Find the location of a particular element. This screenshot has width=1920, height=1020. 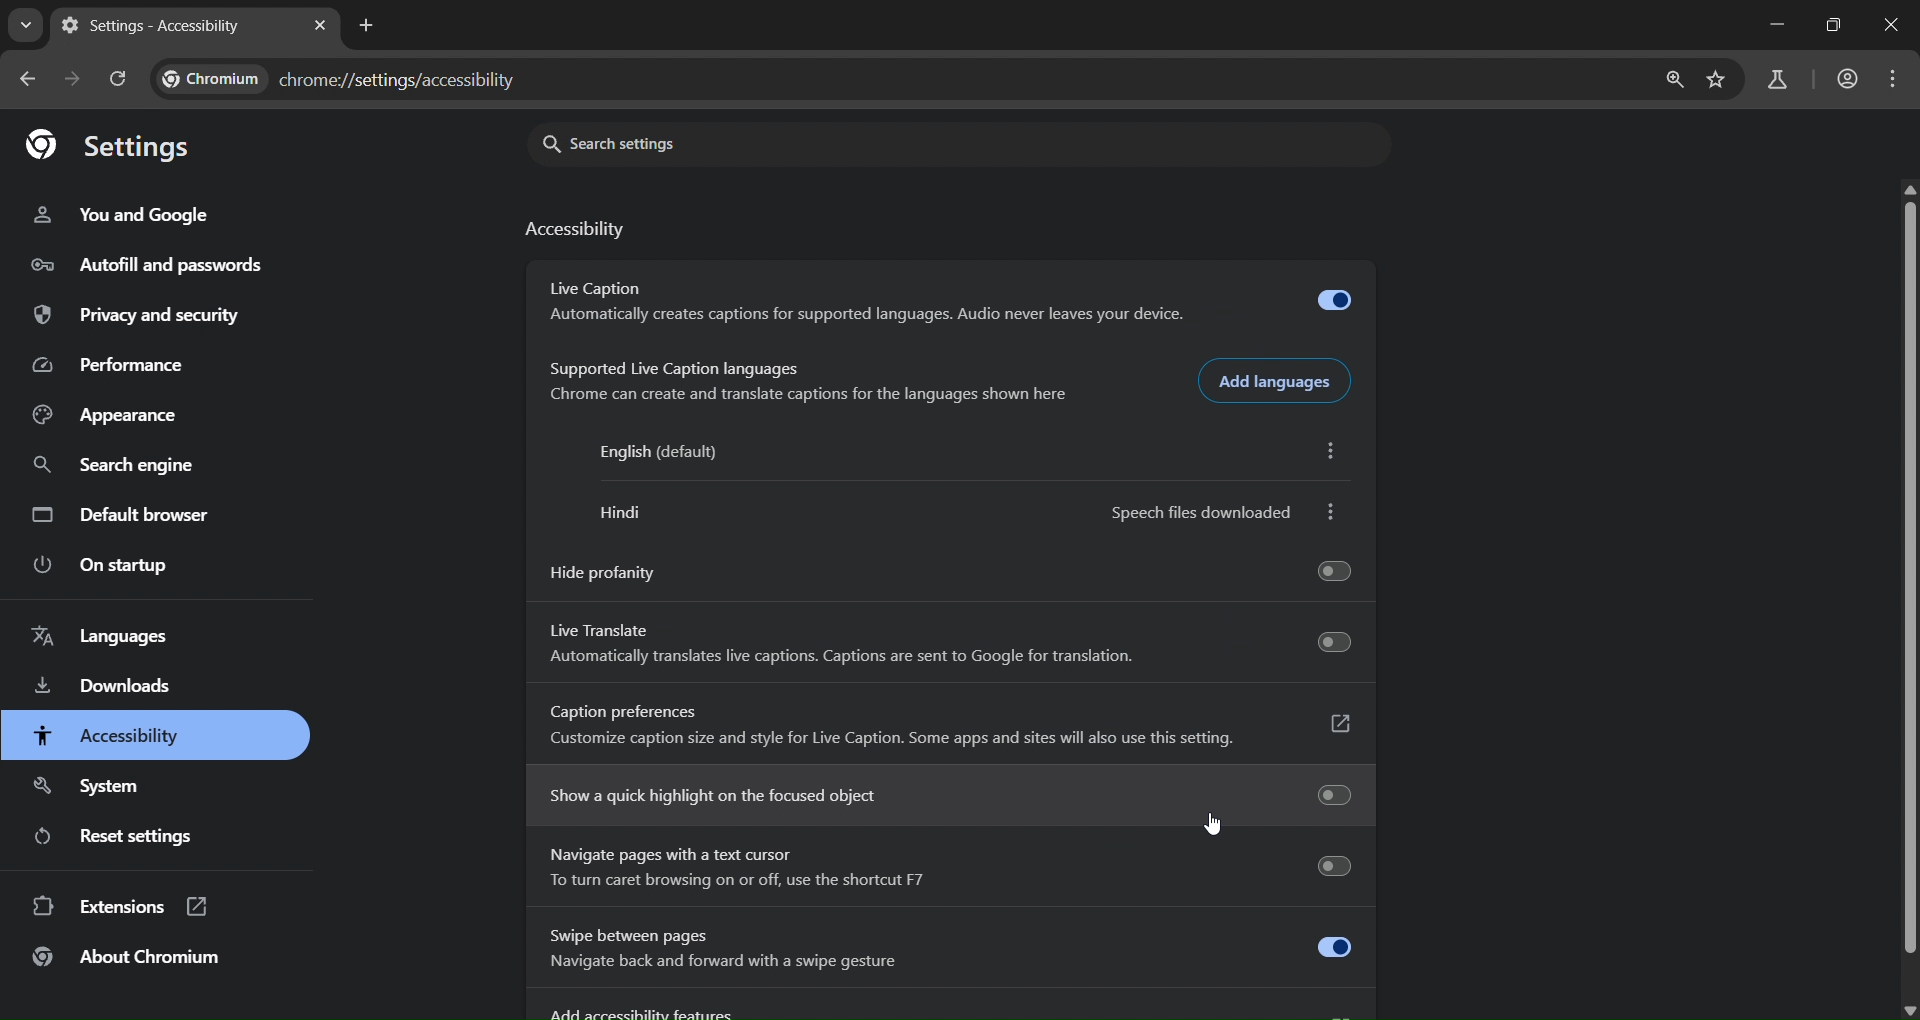

Chromium is located at coordinates (213, 79).